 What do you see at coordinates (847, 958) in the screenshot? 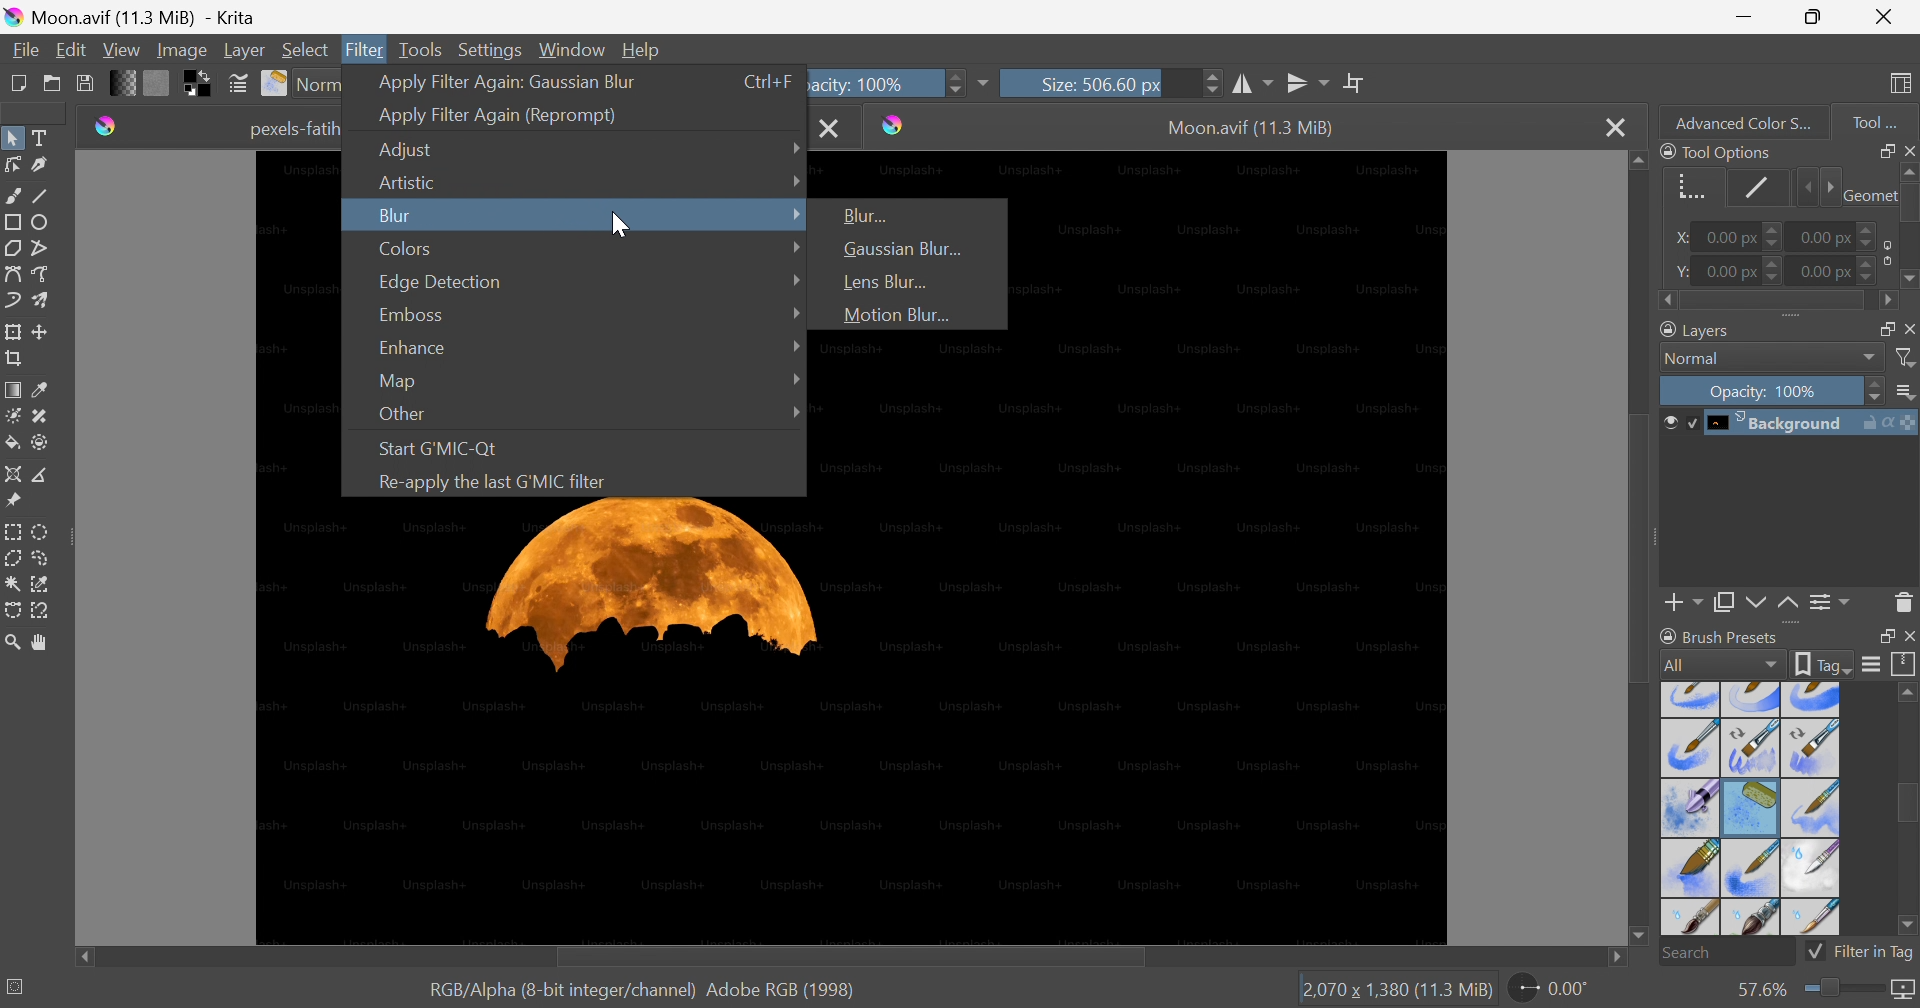
I see `Scroll bar` at bounding box center [847, 958].